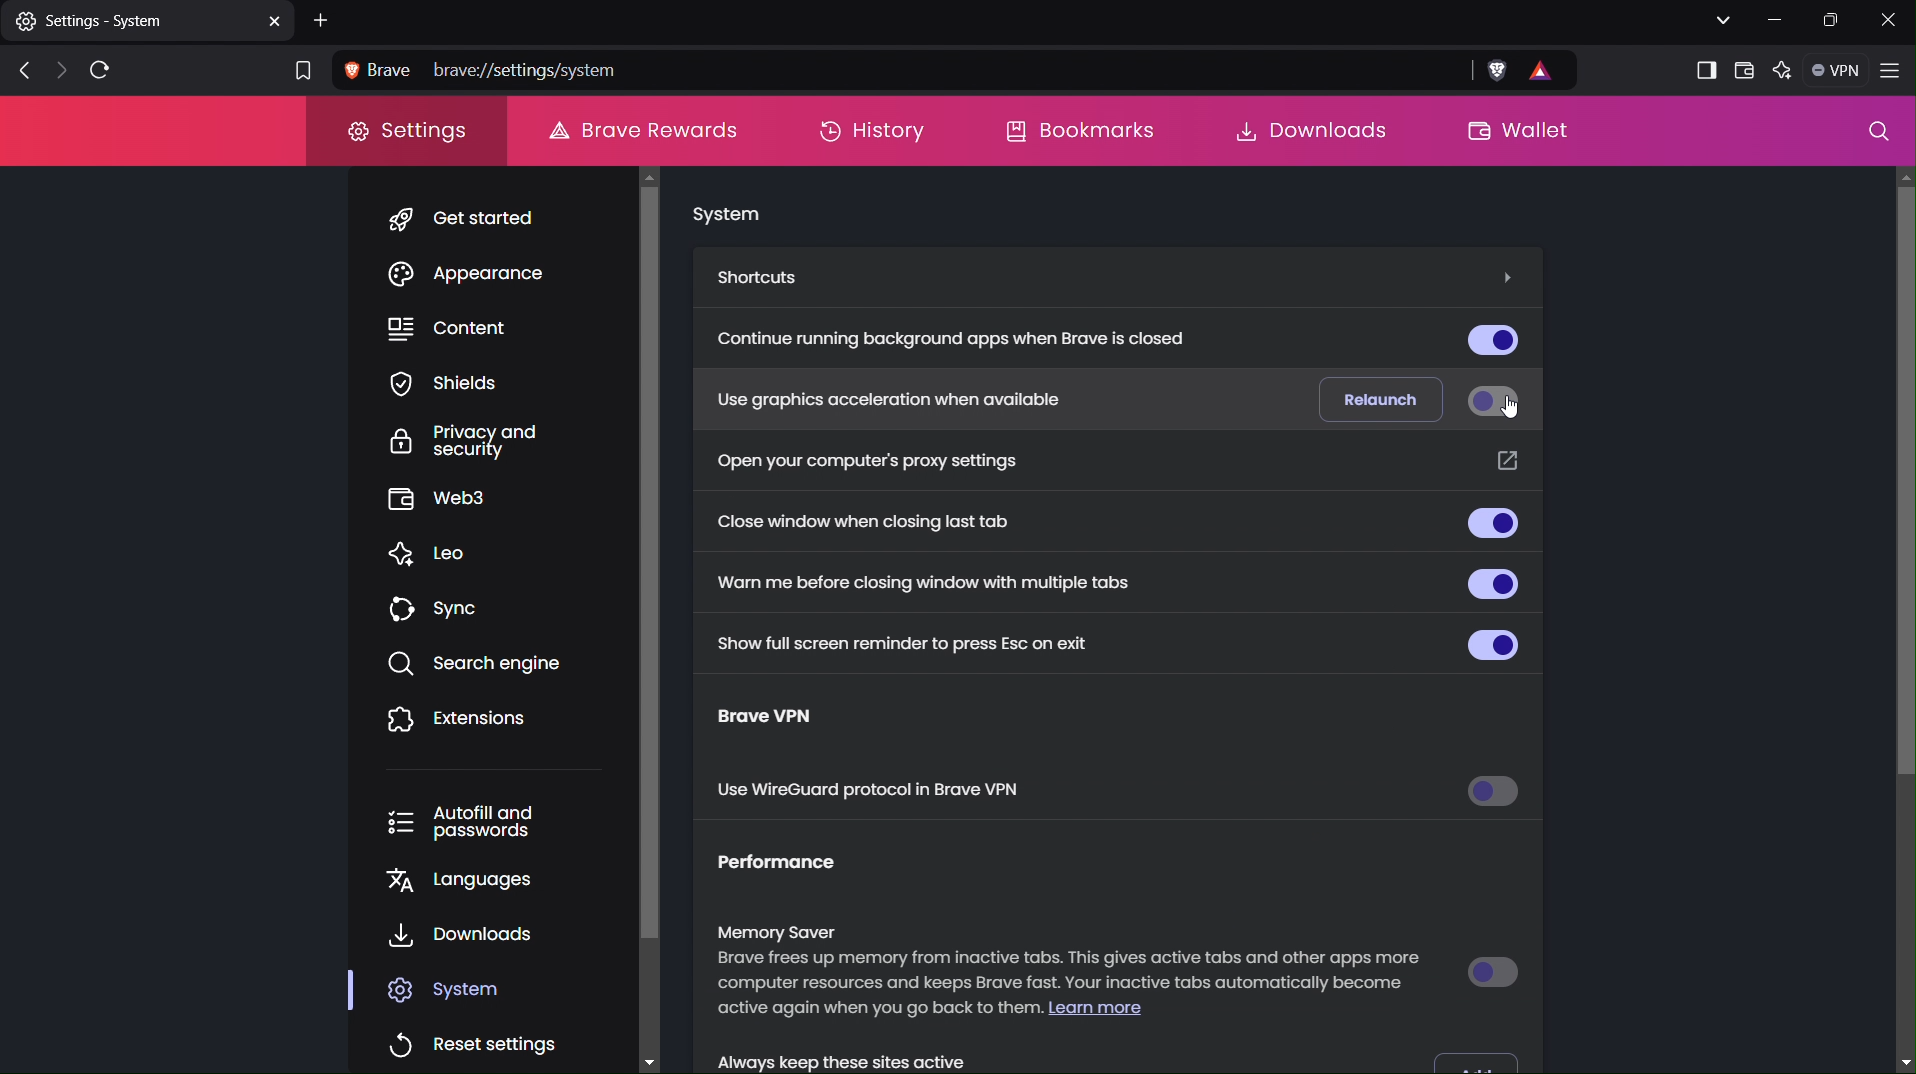  What do you see at coordinates (147, 20) in the screenshot?
I see `New Tab` at bounding box center [147, 20].